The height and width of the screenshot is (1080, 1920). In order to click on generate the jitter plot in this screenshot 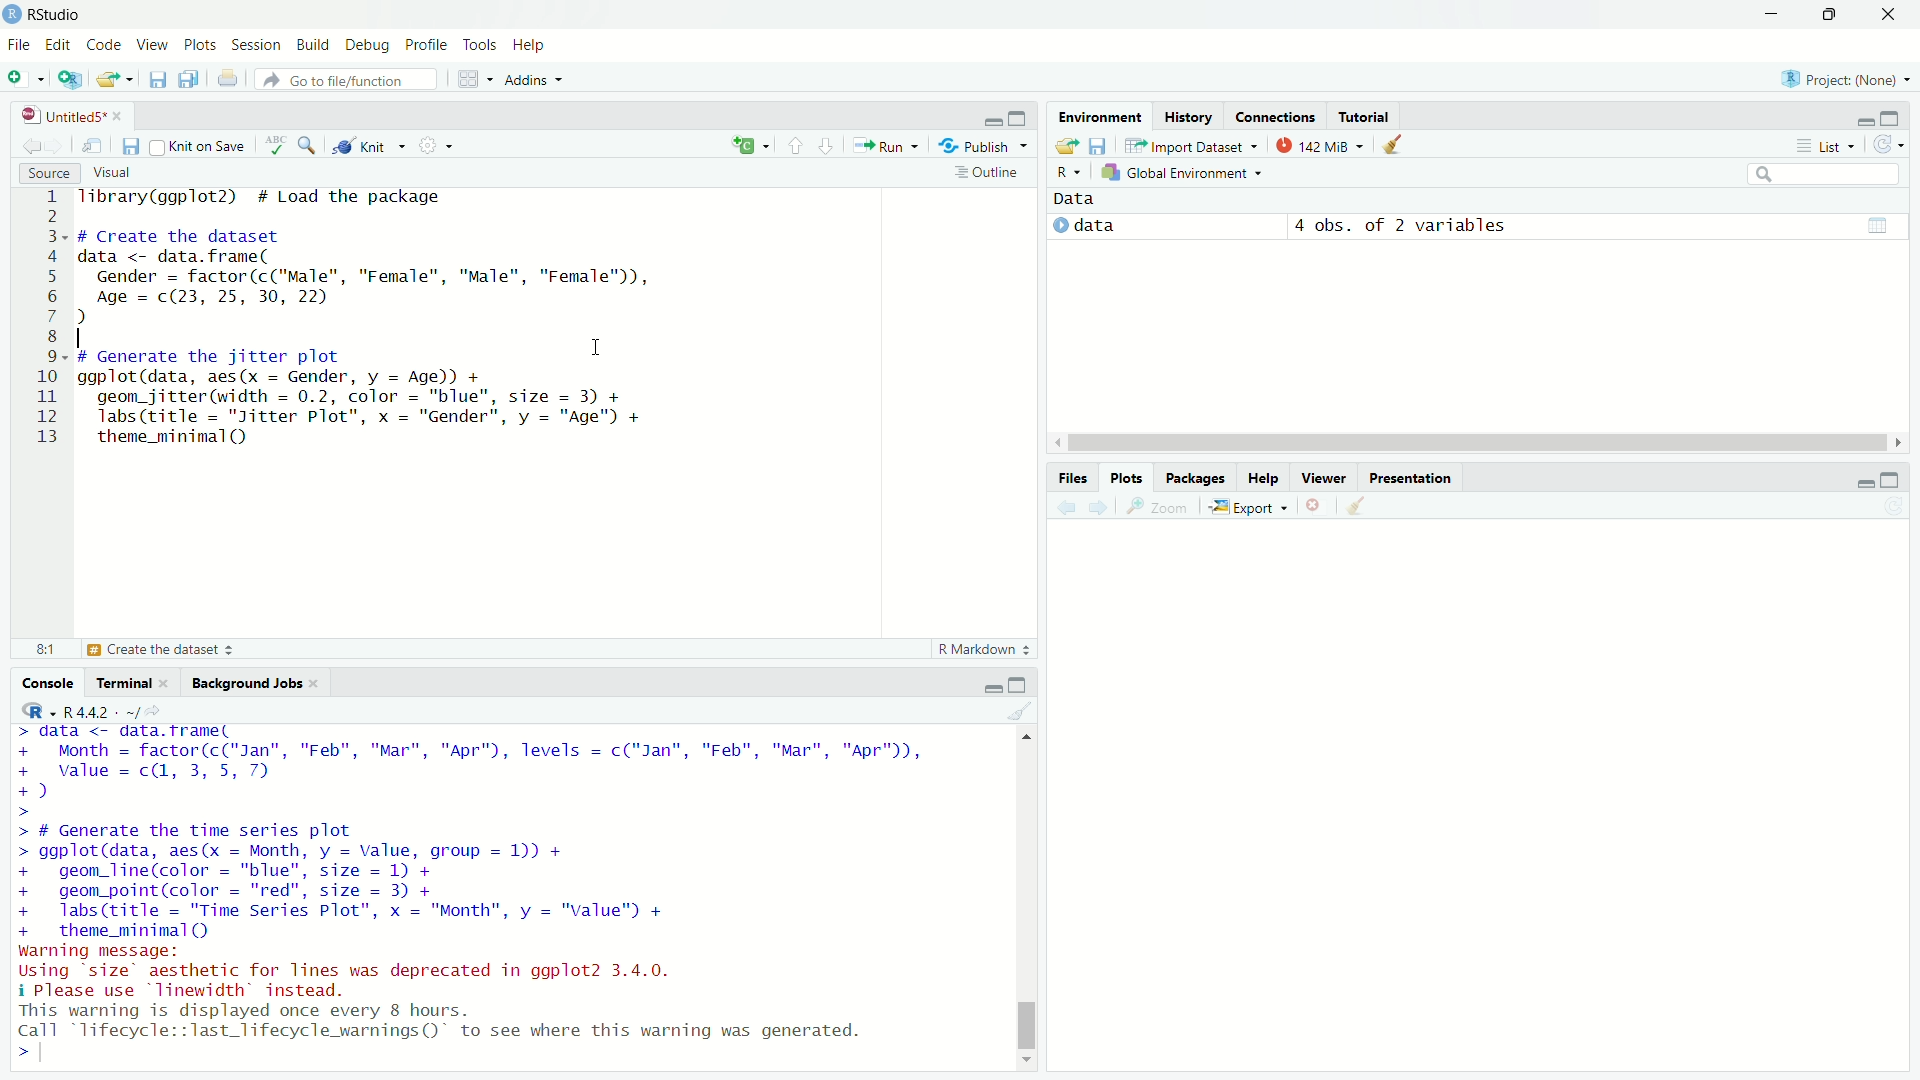, I will do `click(179, 650)`.